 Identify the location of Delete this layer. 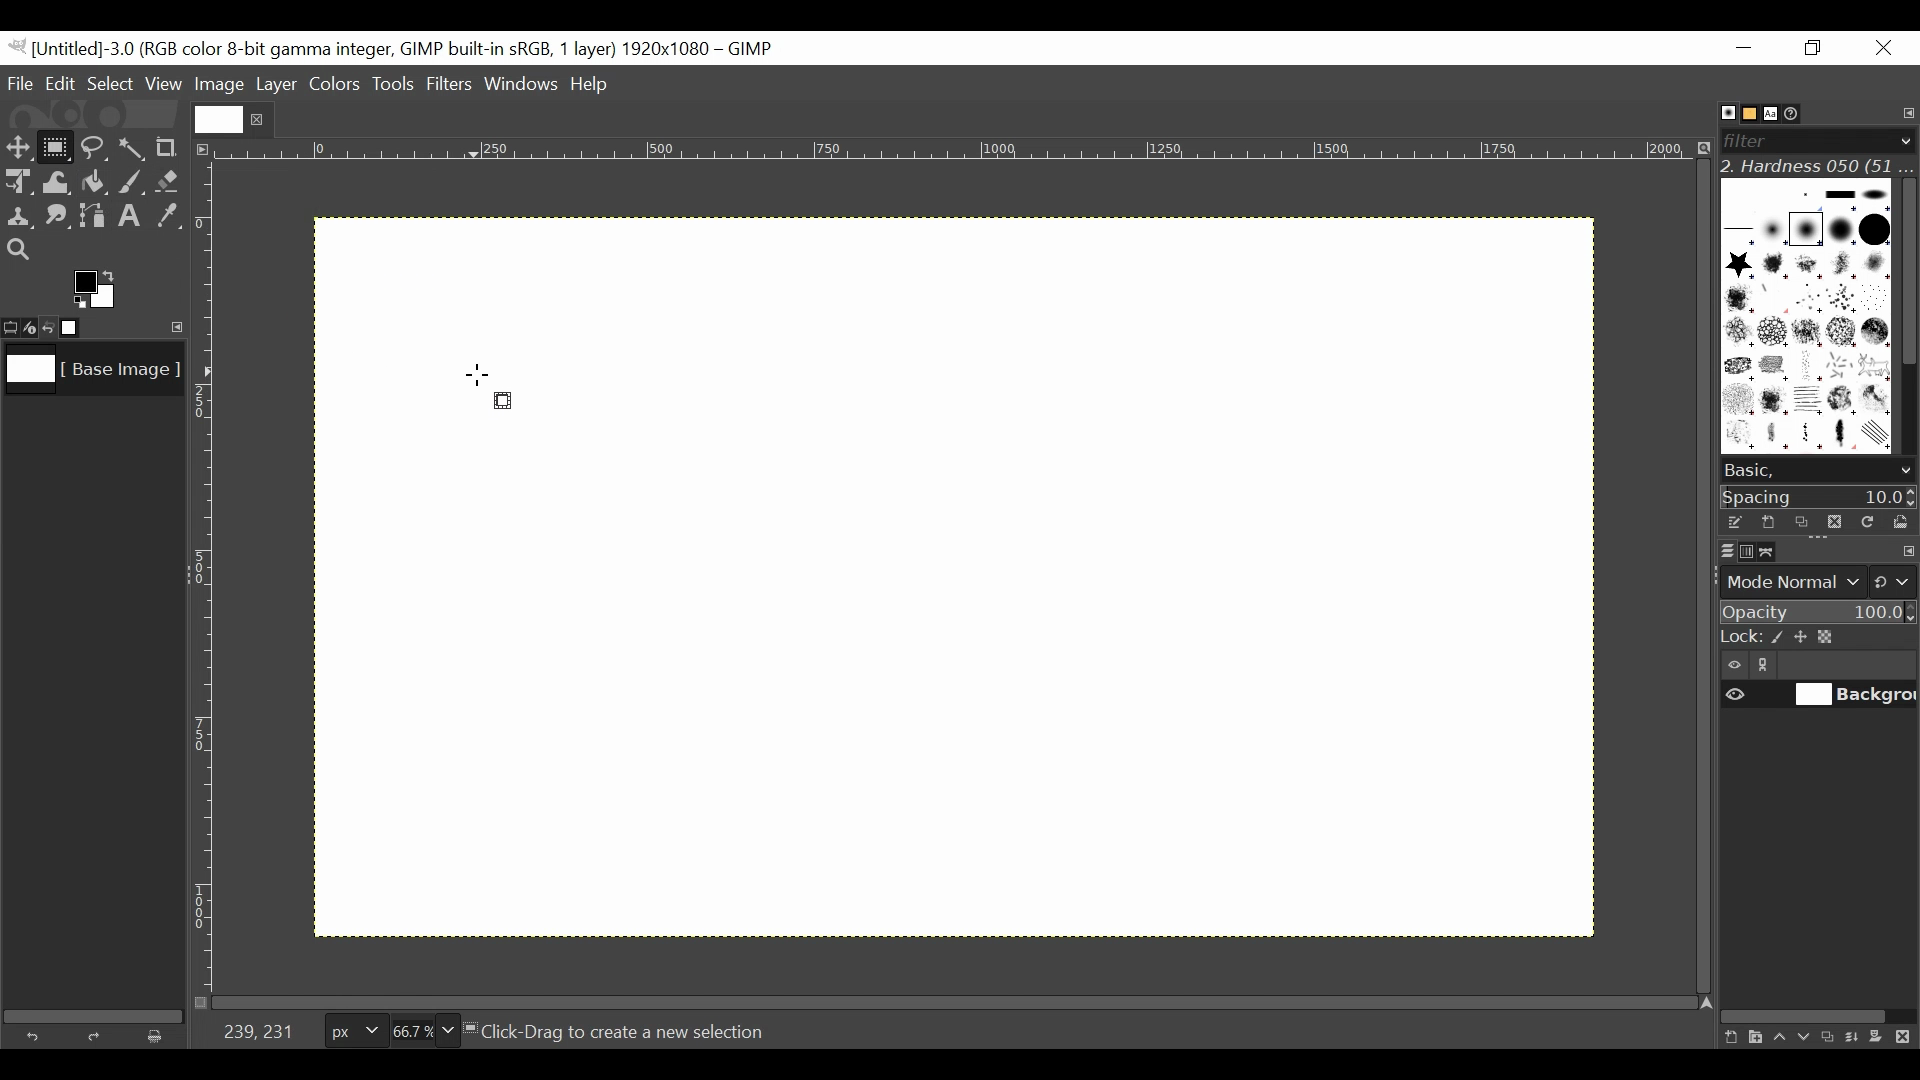
(1907, 1038).